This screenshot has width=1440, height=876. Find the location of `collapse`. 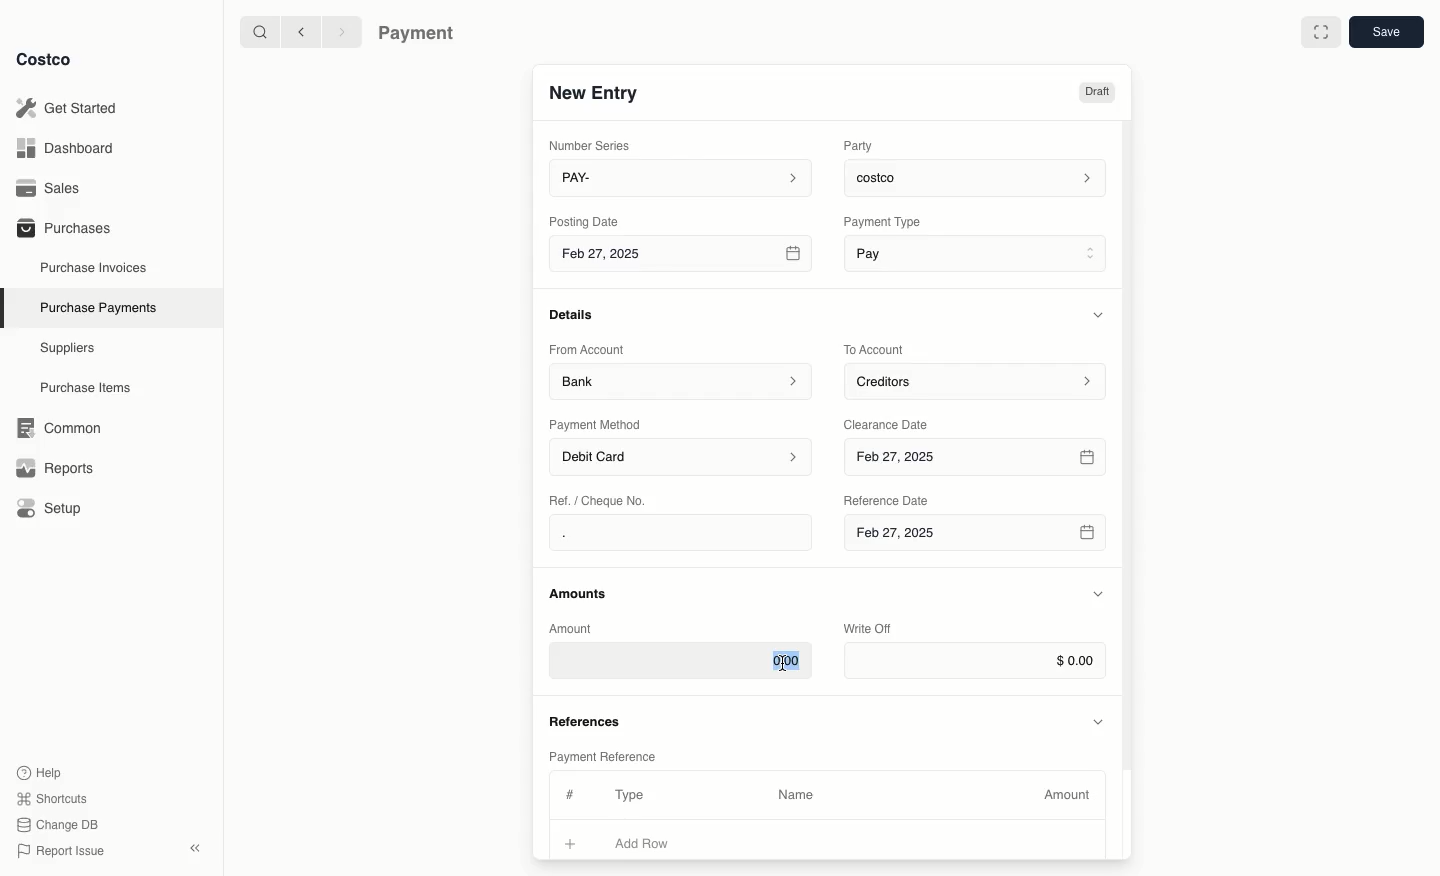

collapse is located at coordinates (194, 848).